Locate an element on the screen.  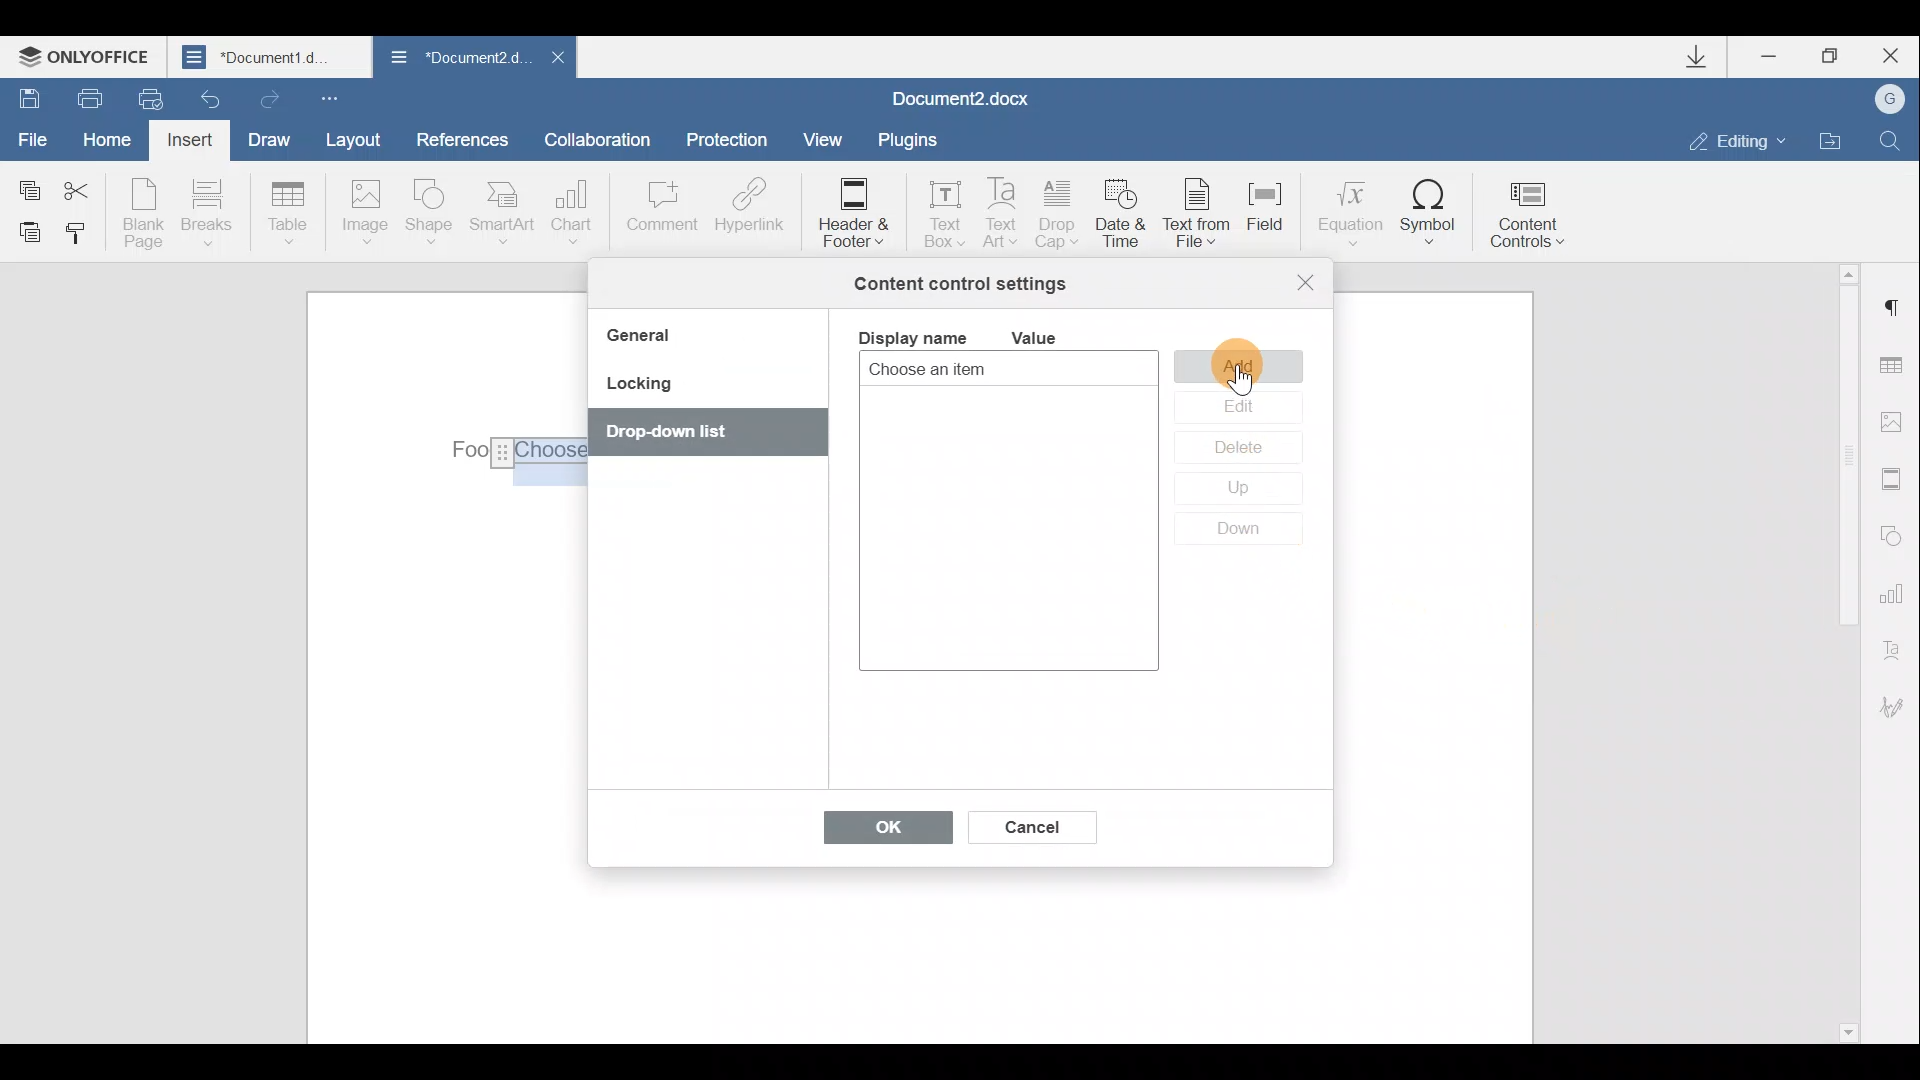
Header & footer is located at coordinates (852, 211).